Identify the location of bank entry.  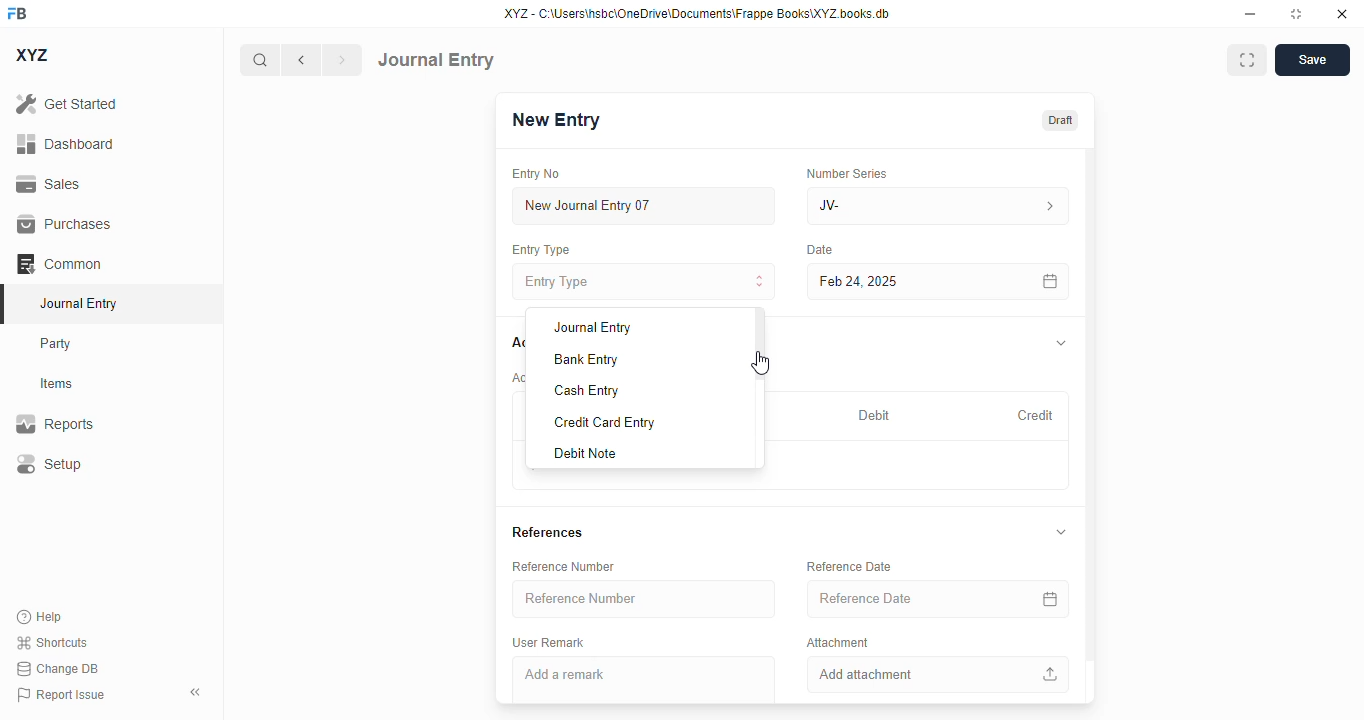
(586, 359).